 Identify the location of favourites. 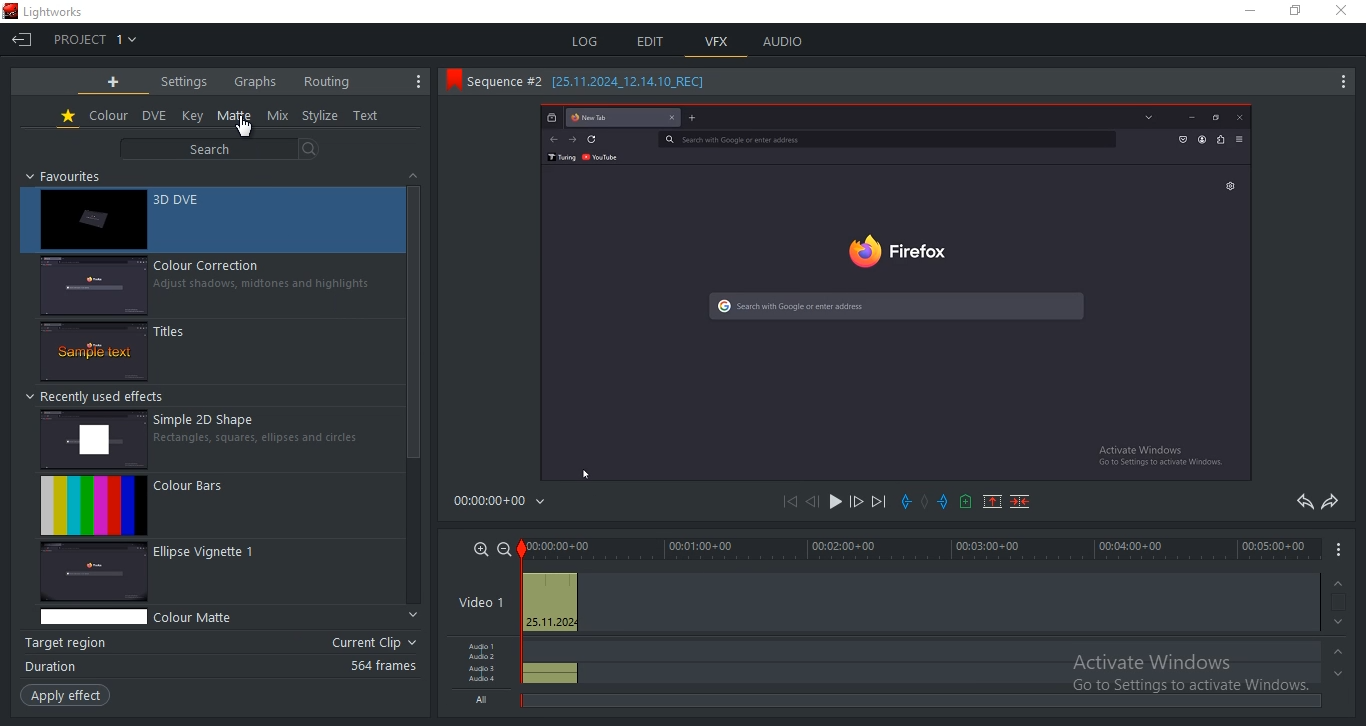
(68, 176).